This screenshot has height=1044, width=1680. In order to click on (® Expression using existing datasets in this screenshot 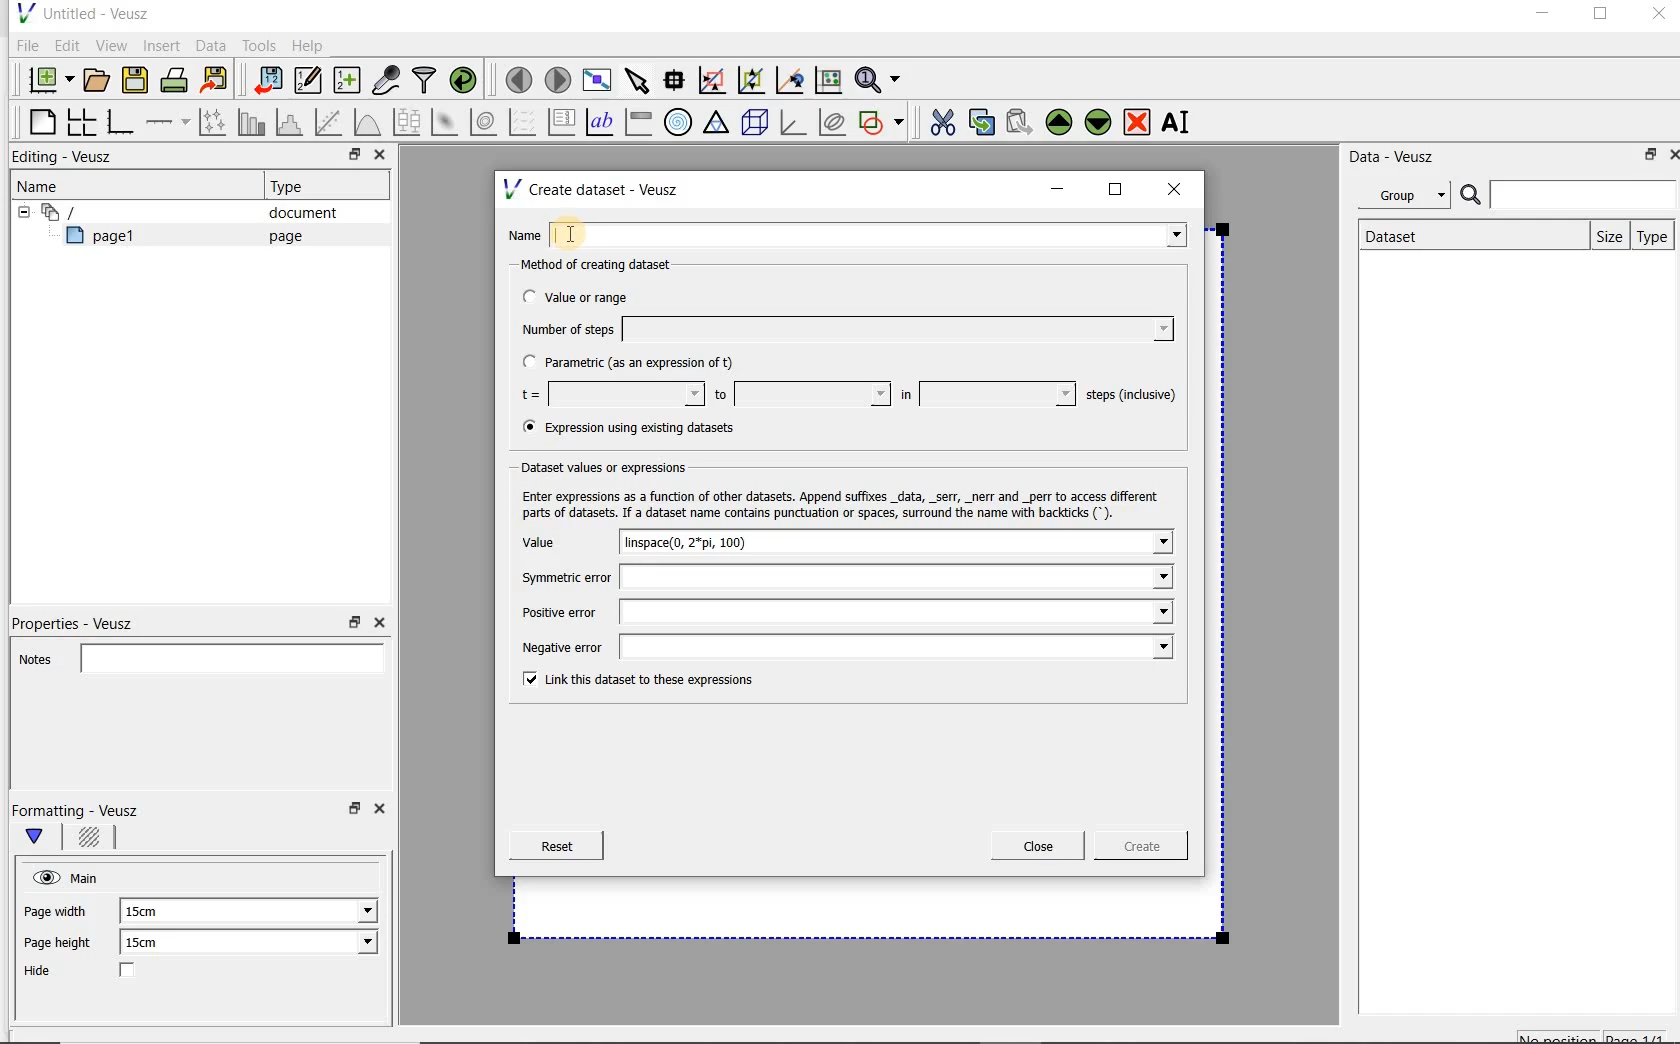, I will do `click(643, 428)`.